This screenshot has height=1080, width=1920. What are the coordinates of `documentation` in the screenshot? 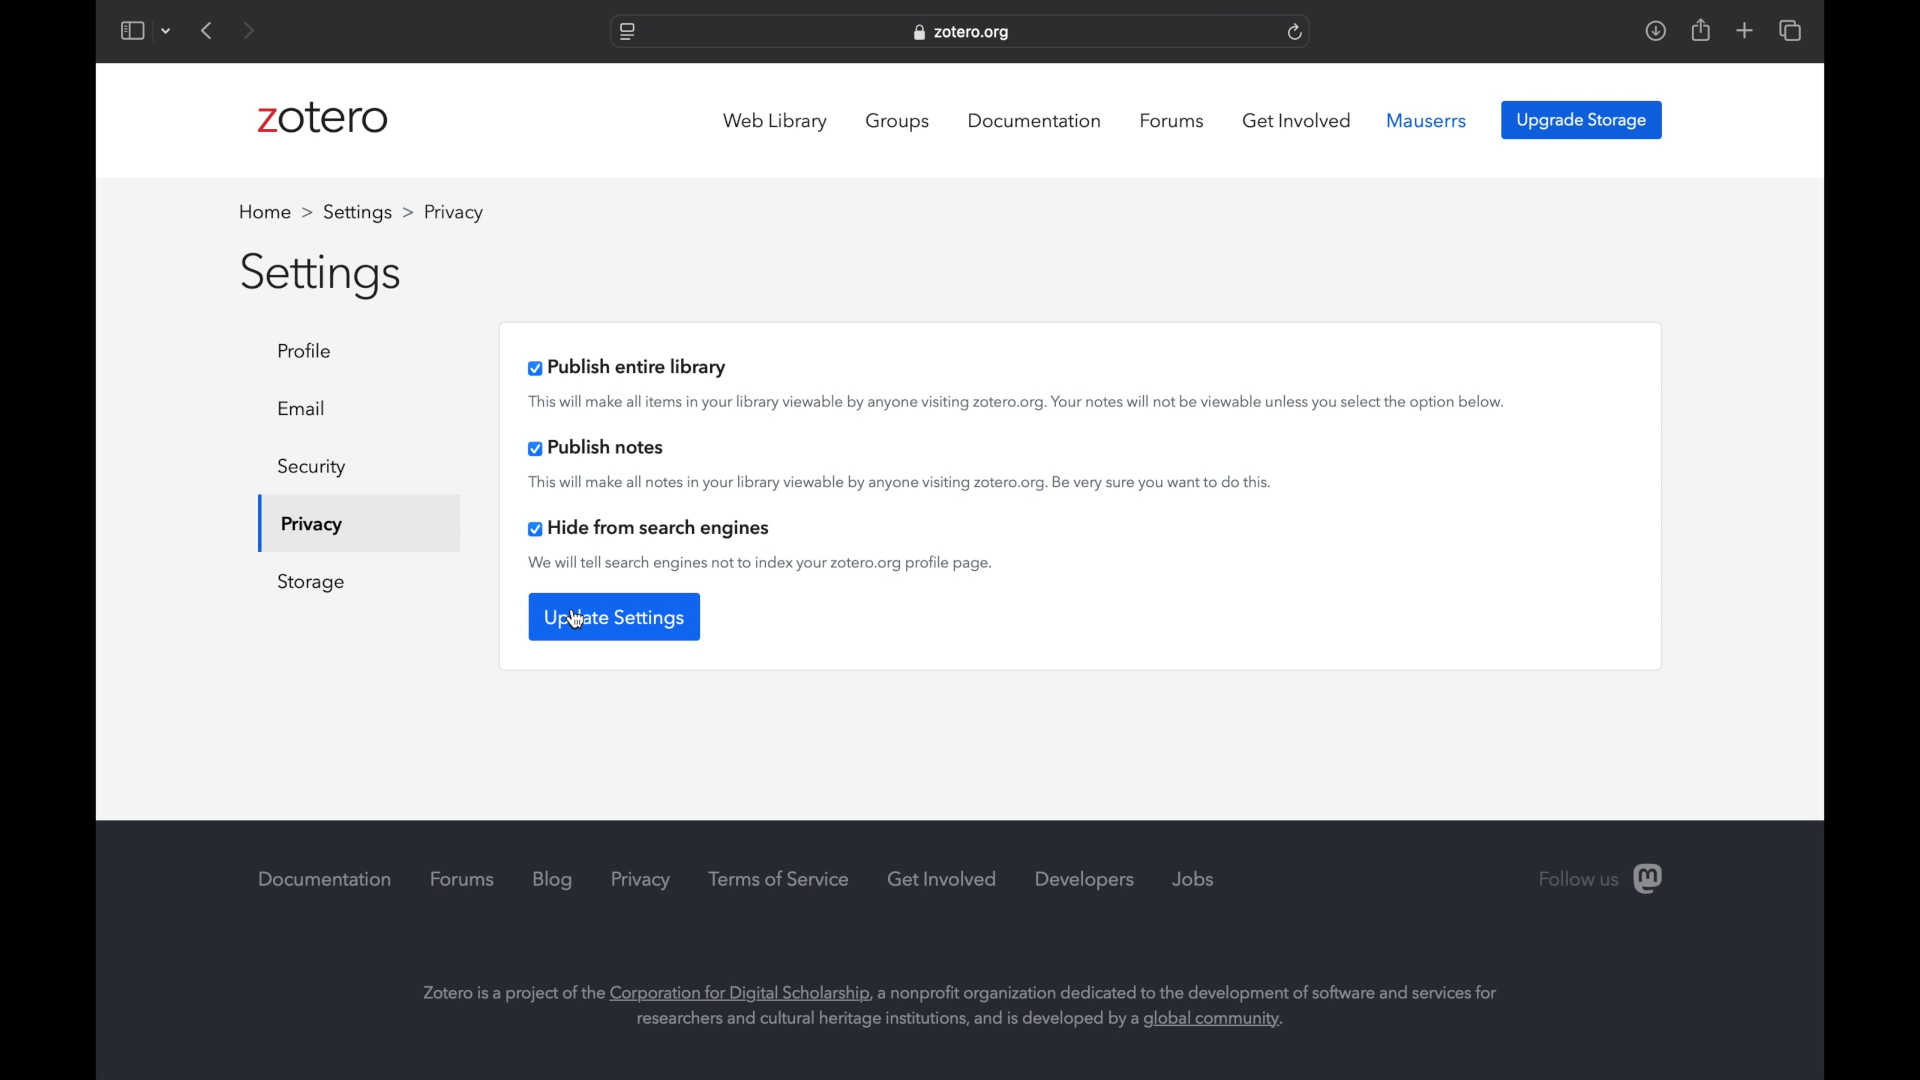 It's located at (325, 878).